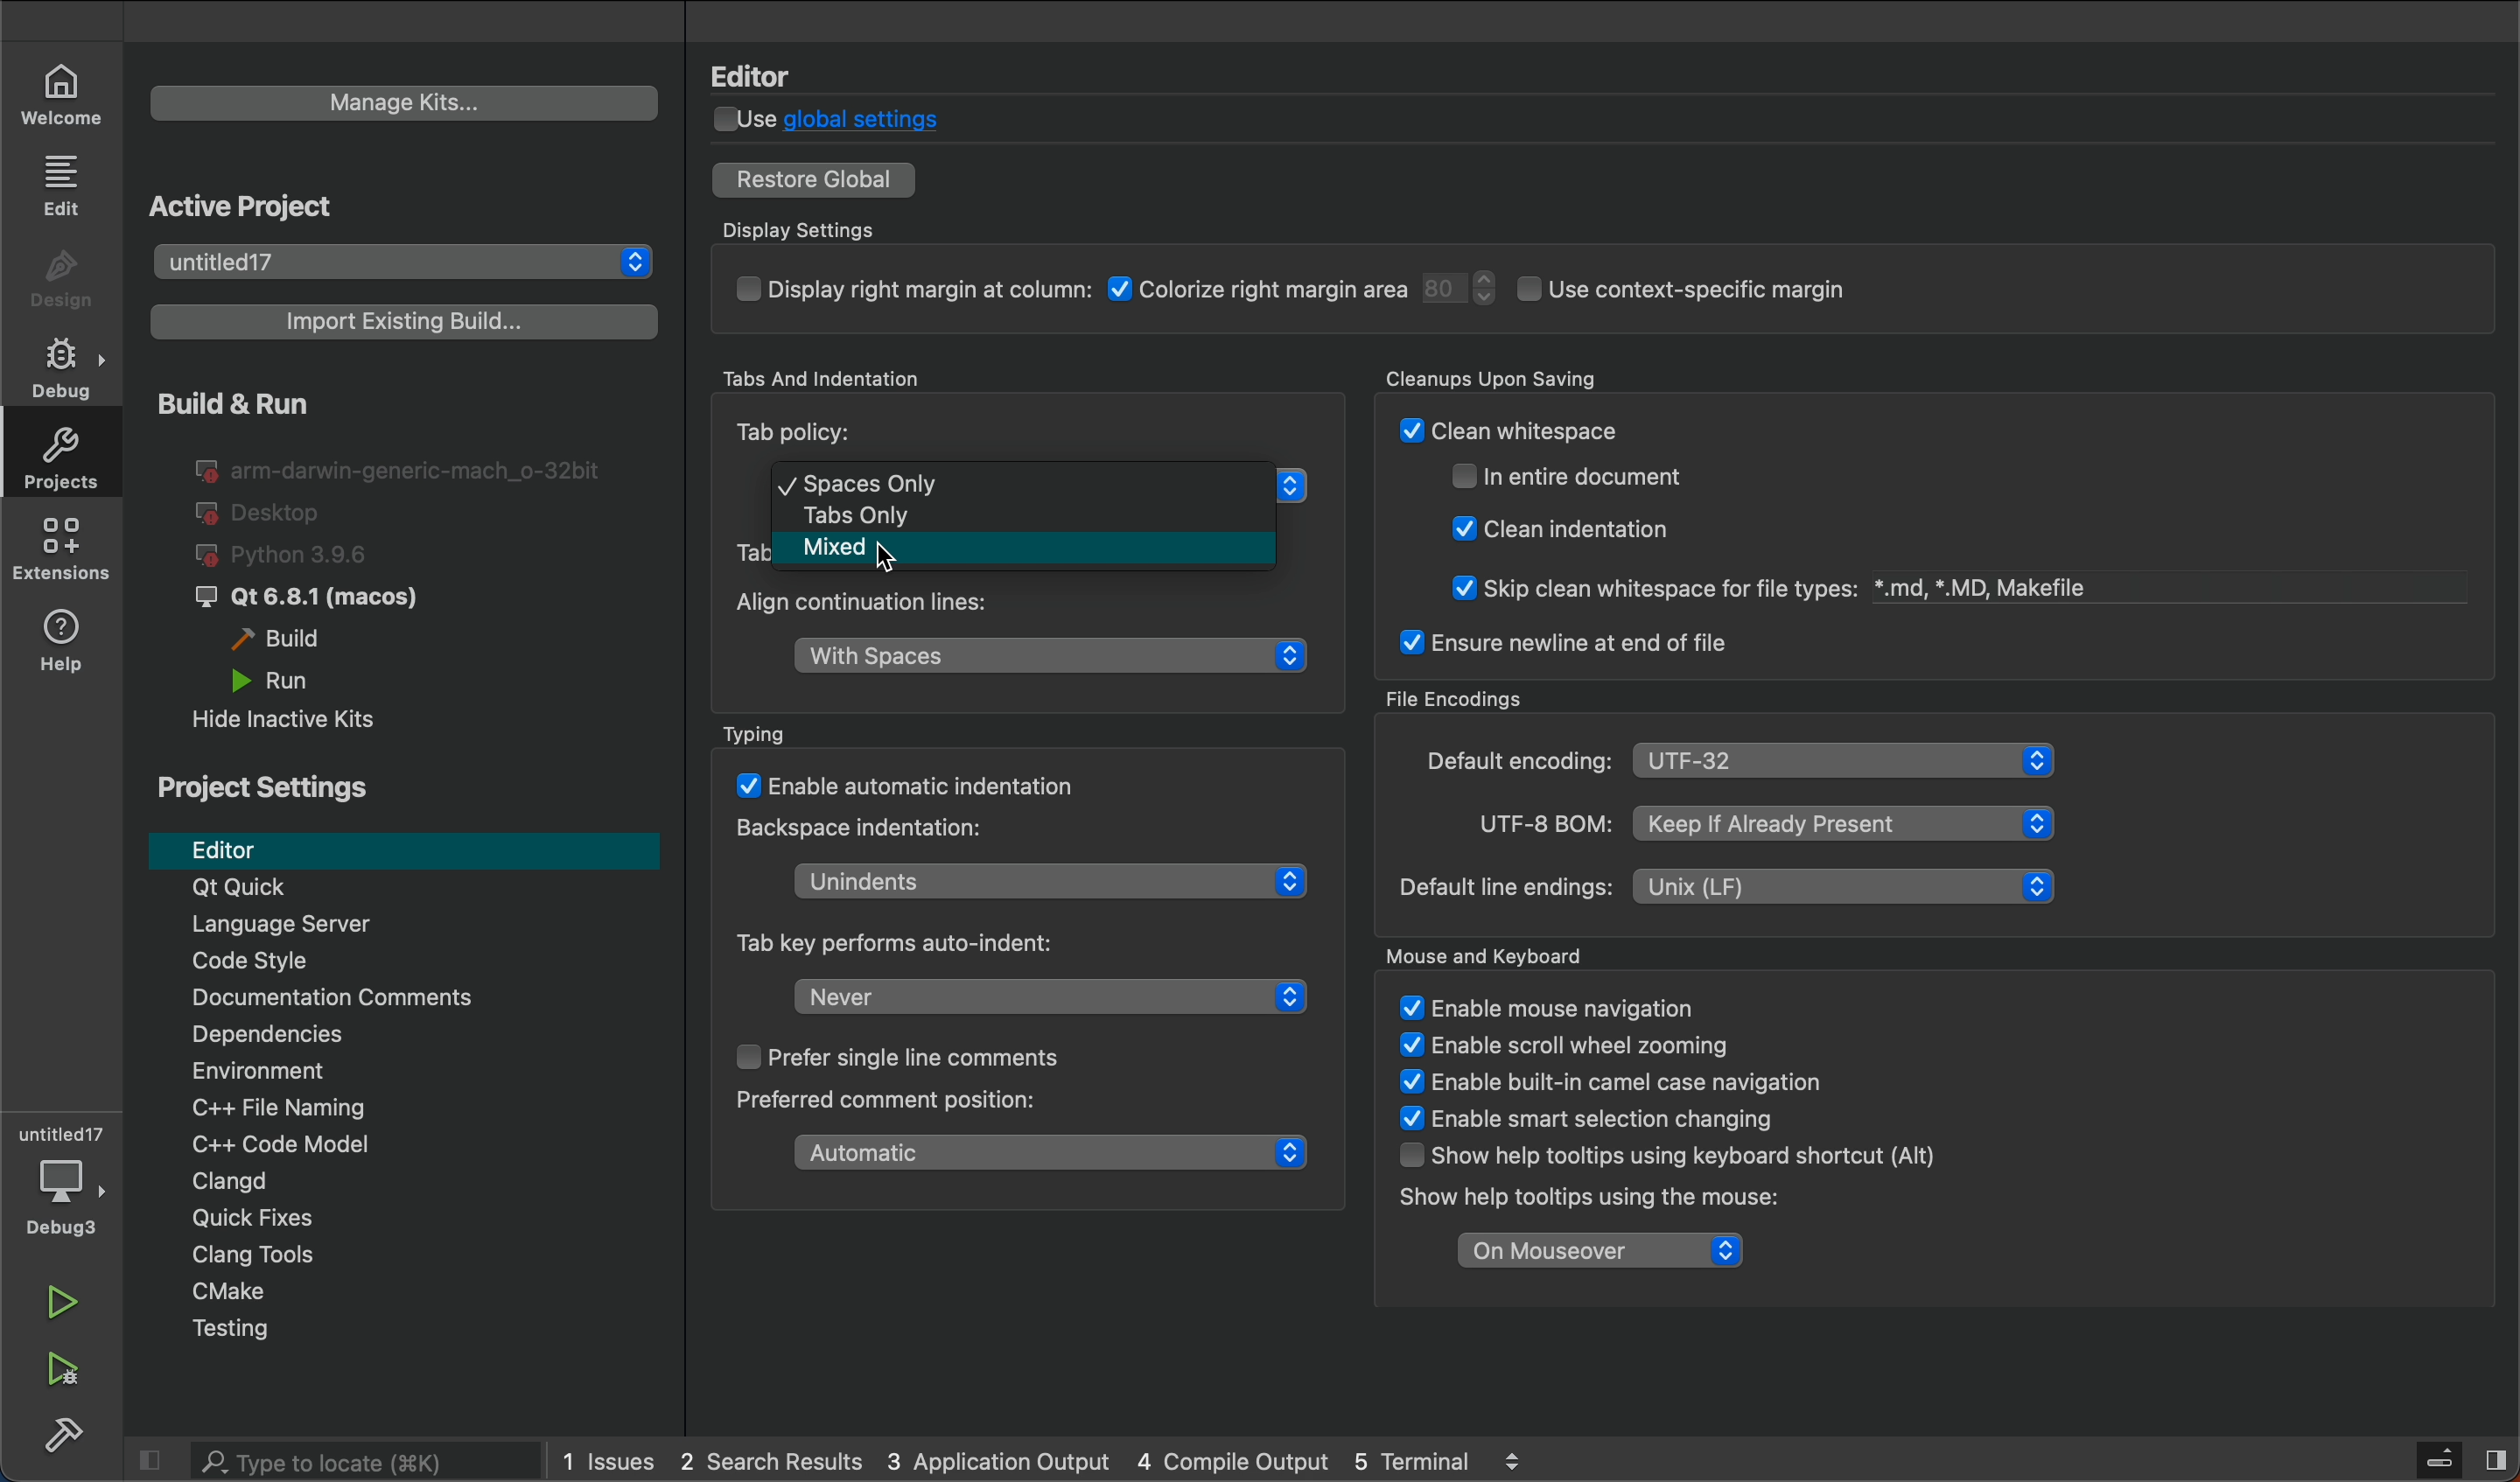 The height and width of the screenshot is (1482, 2520). I want to click on Split button, so click(2500, 1453).